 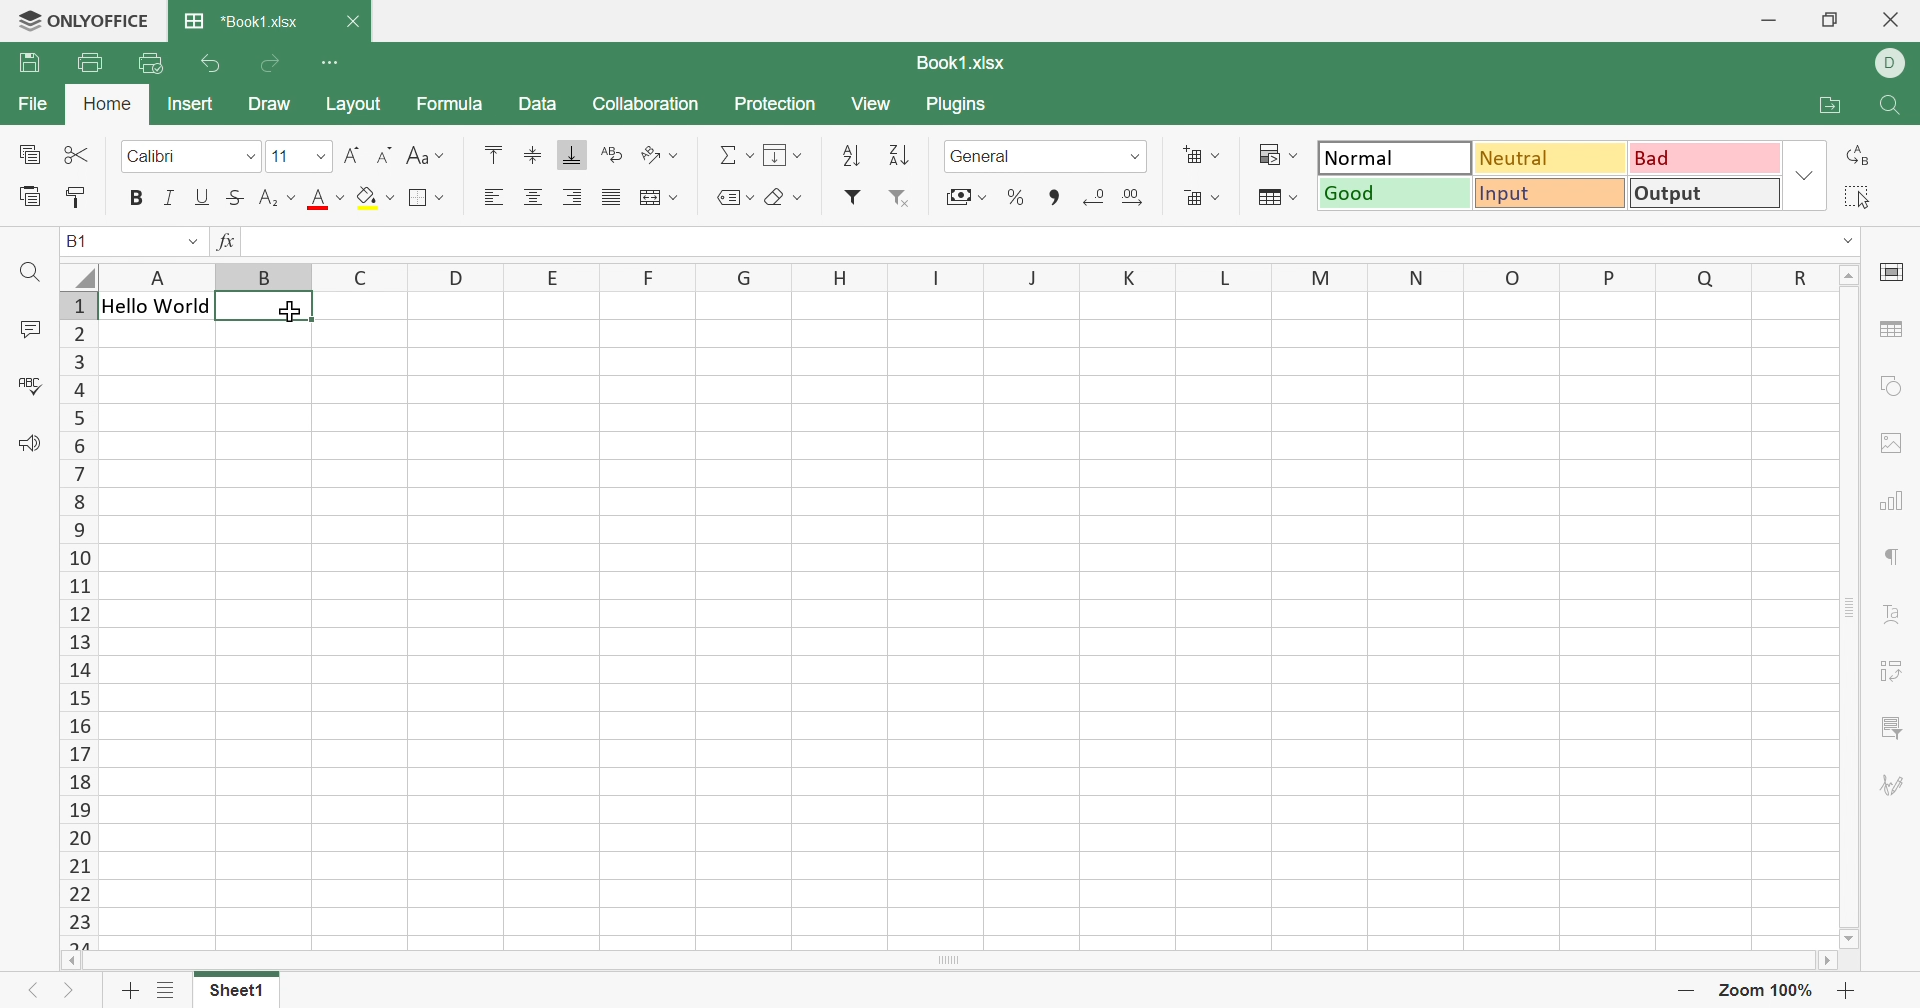 I want to click on Paste, so click(x=33, y=195).